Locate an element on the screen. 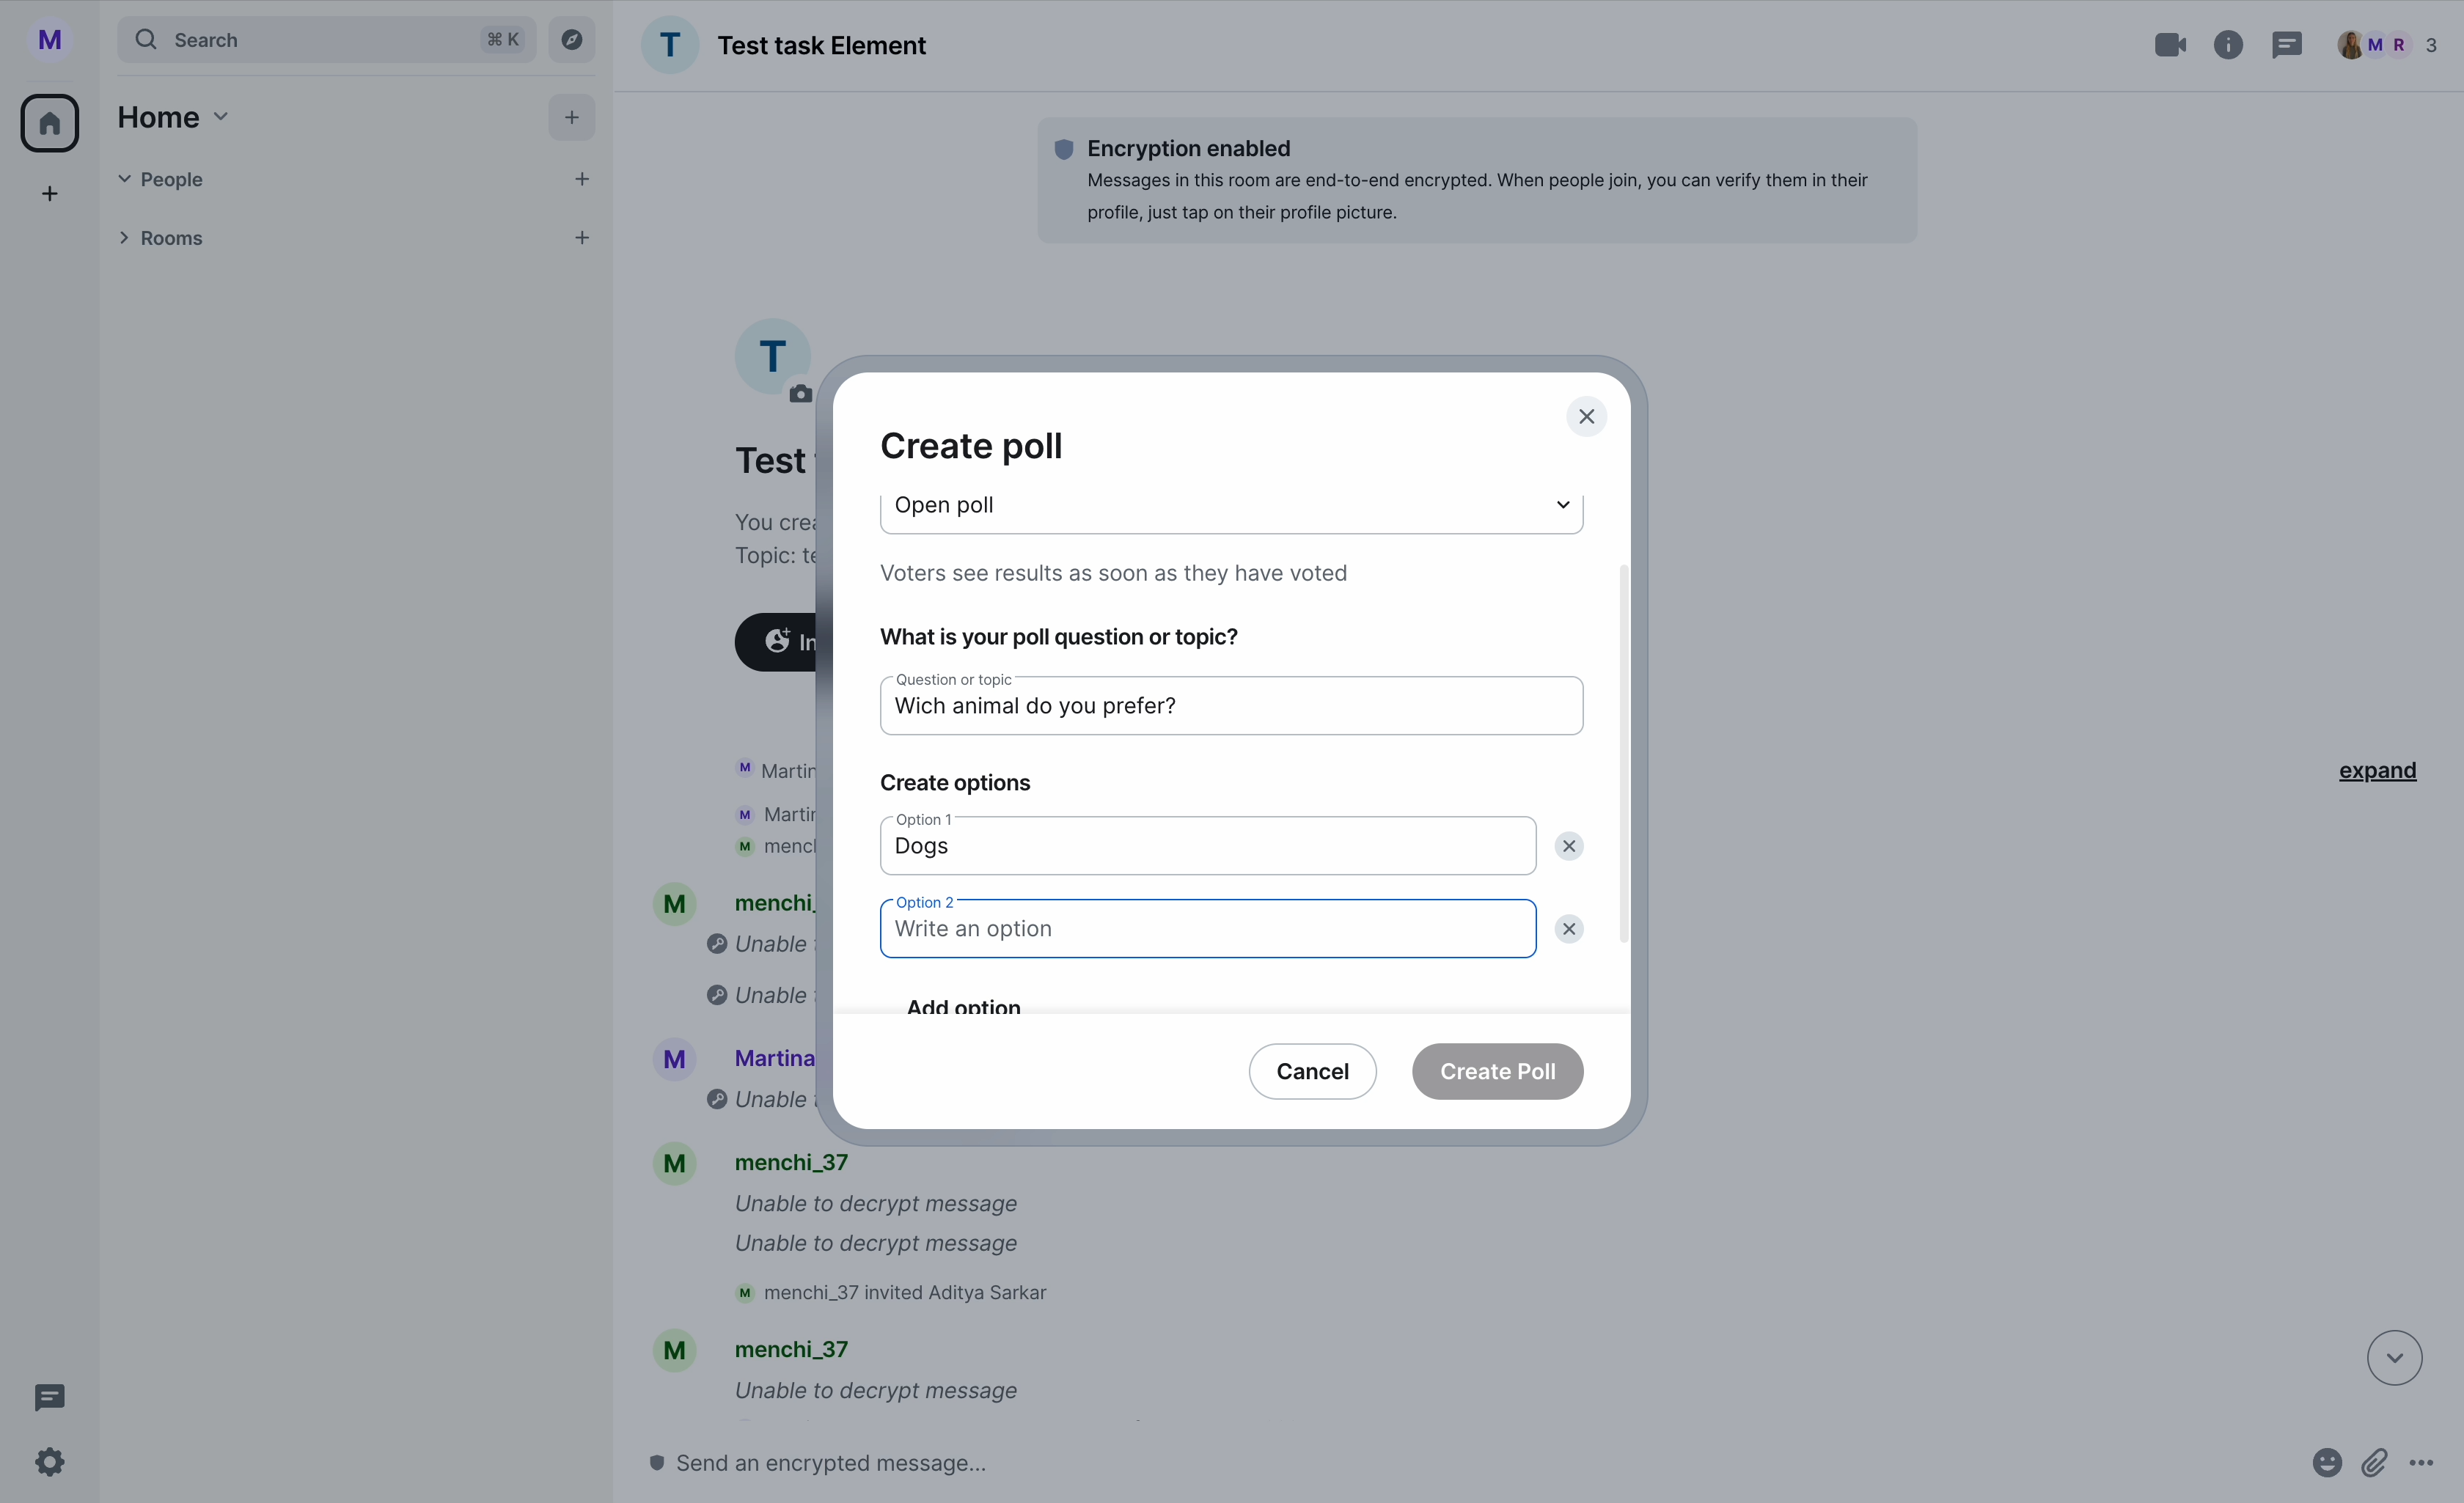 The width and height of the screenshot is (2464, 1503). more options is located at coordinates (2432, 1471).